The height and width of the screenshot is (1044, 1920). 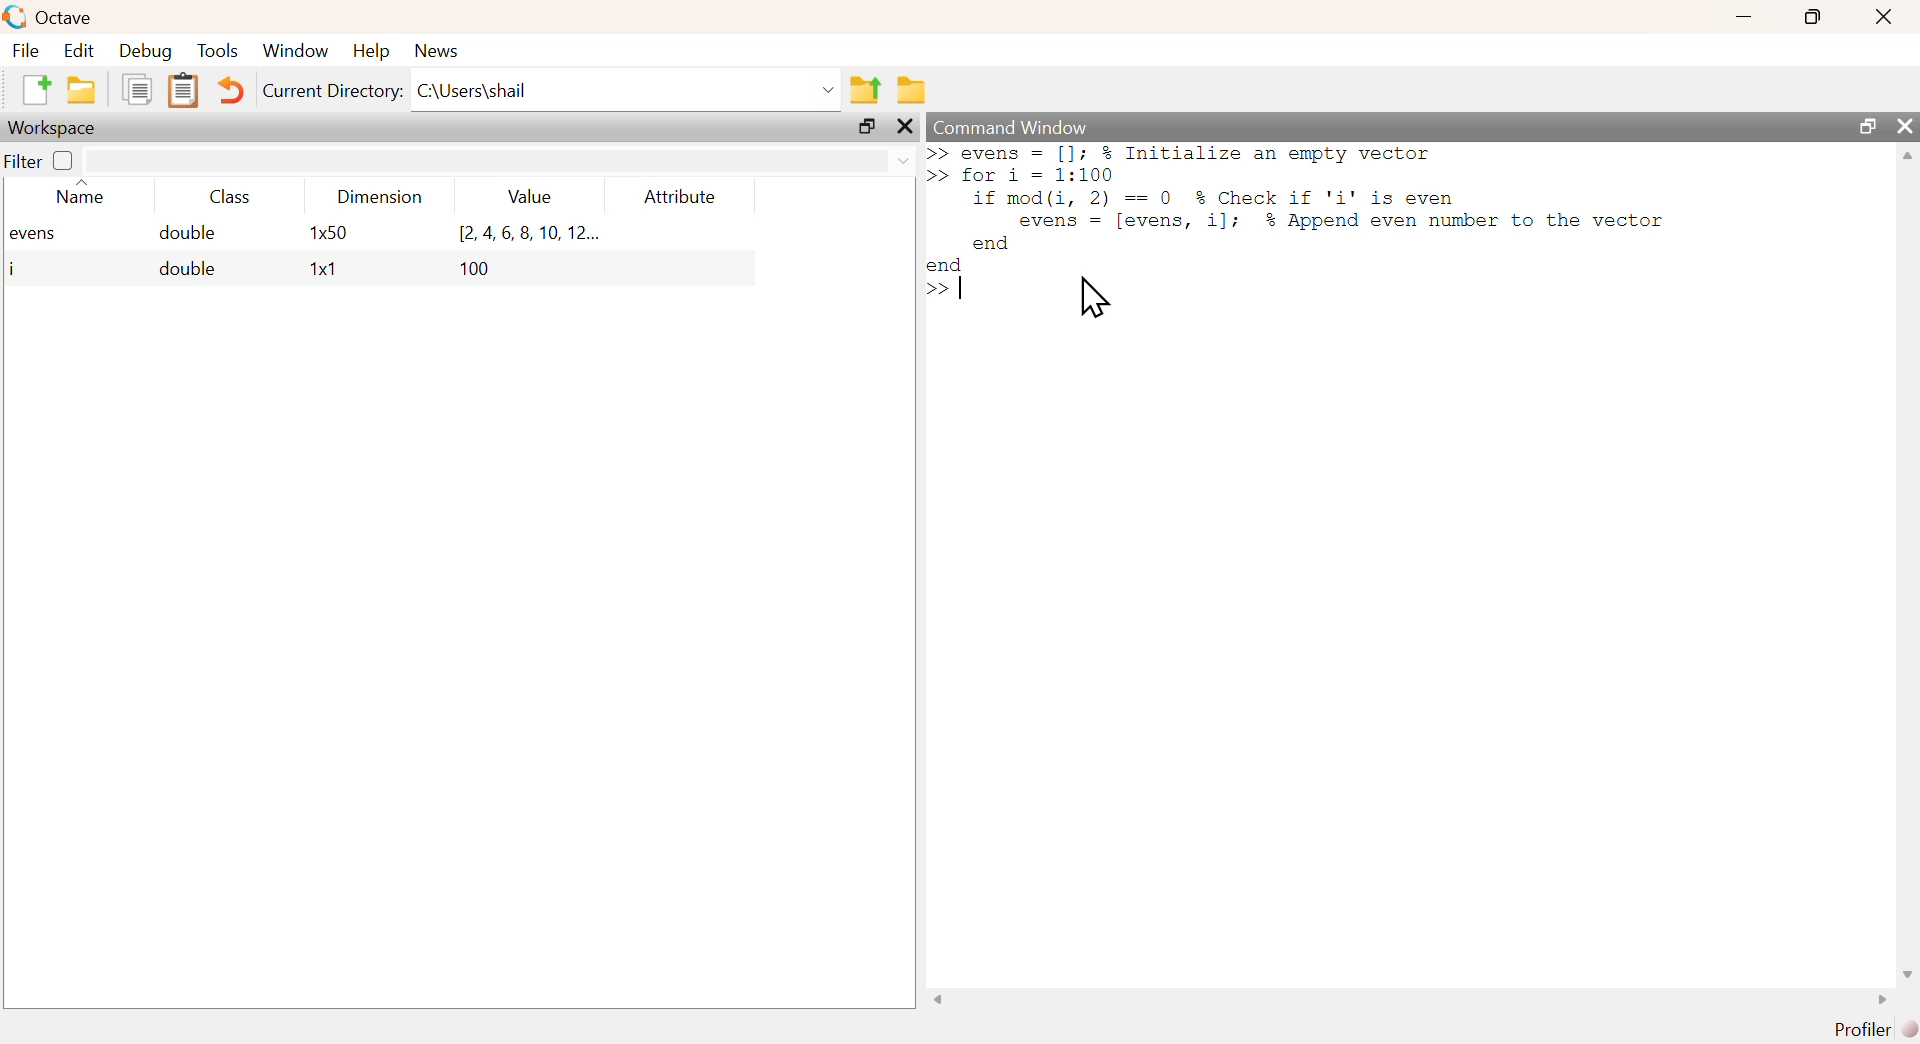 I want to click on cursor, so click(x=1095, y=298).